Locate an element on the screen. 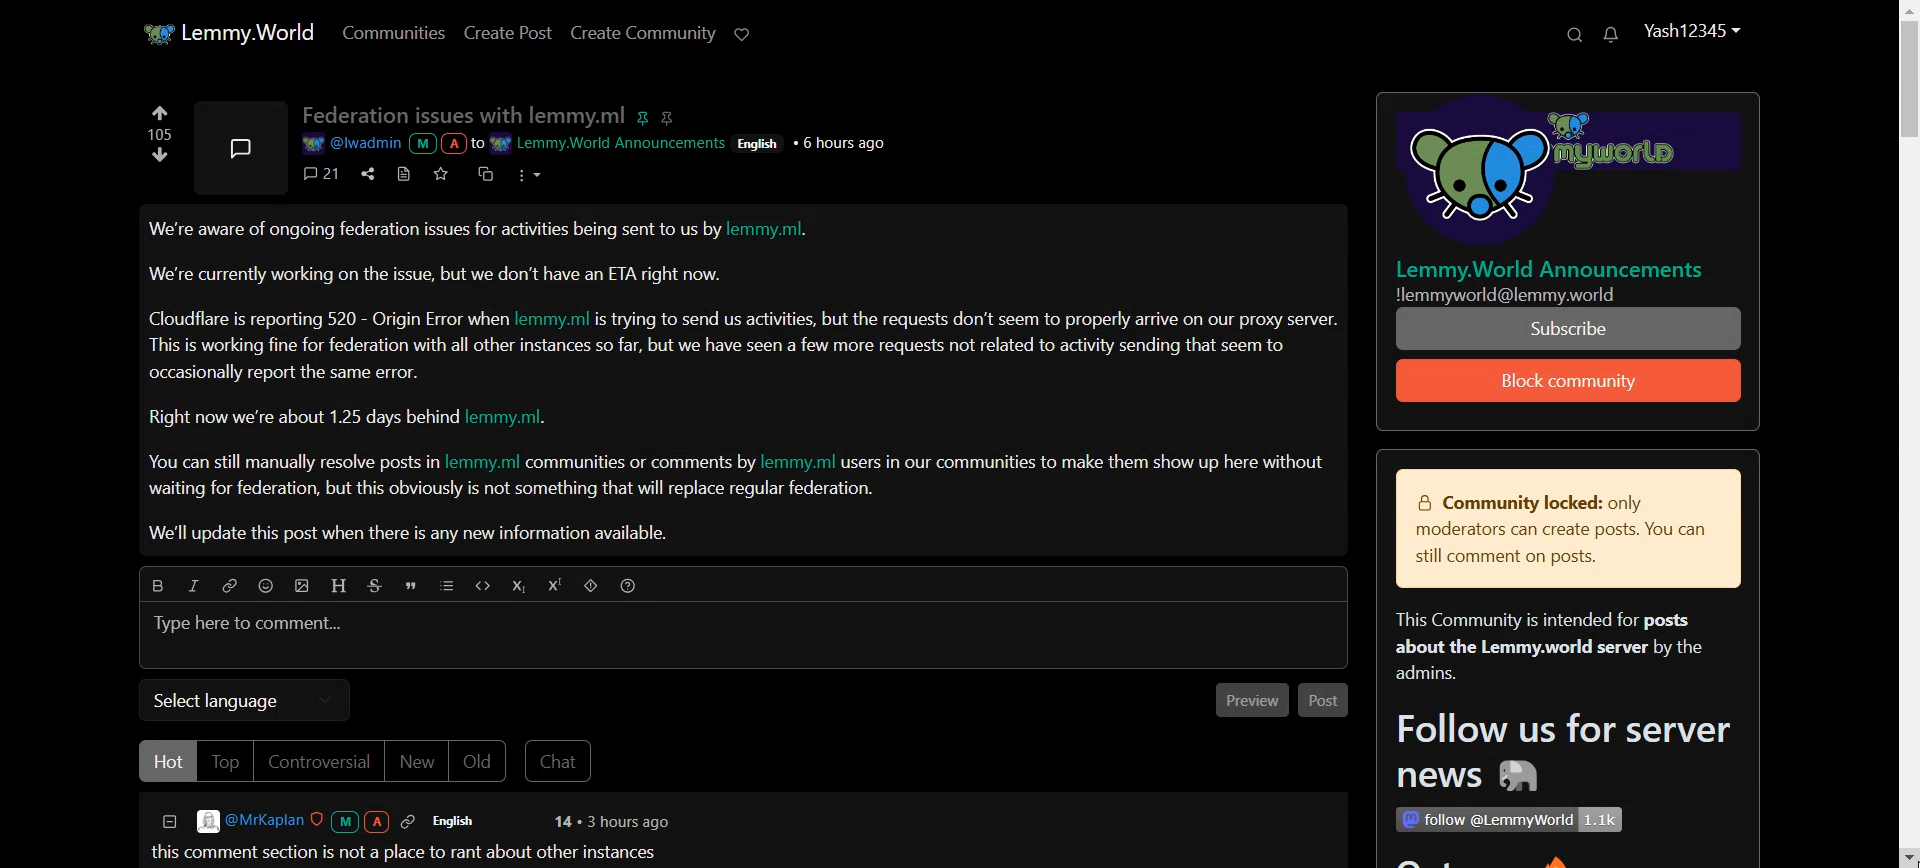 Image resolution: width=1920 pixels, height=868 pixels. communities or comments by is located at coordinates (640, 463).